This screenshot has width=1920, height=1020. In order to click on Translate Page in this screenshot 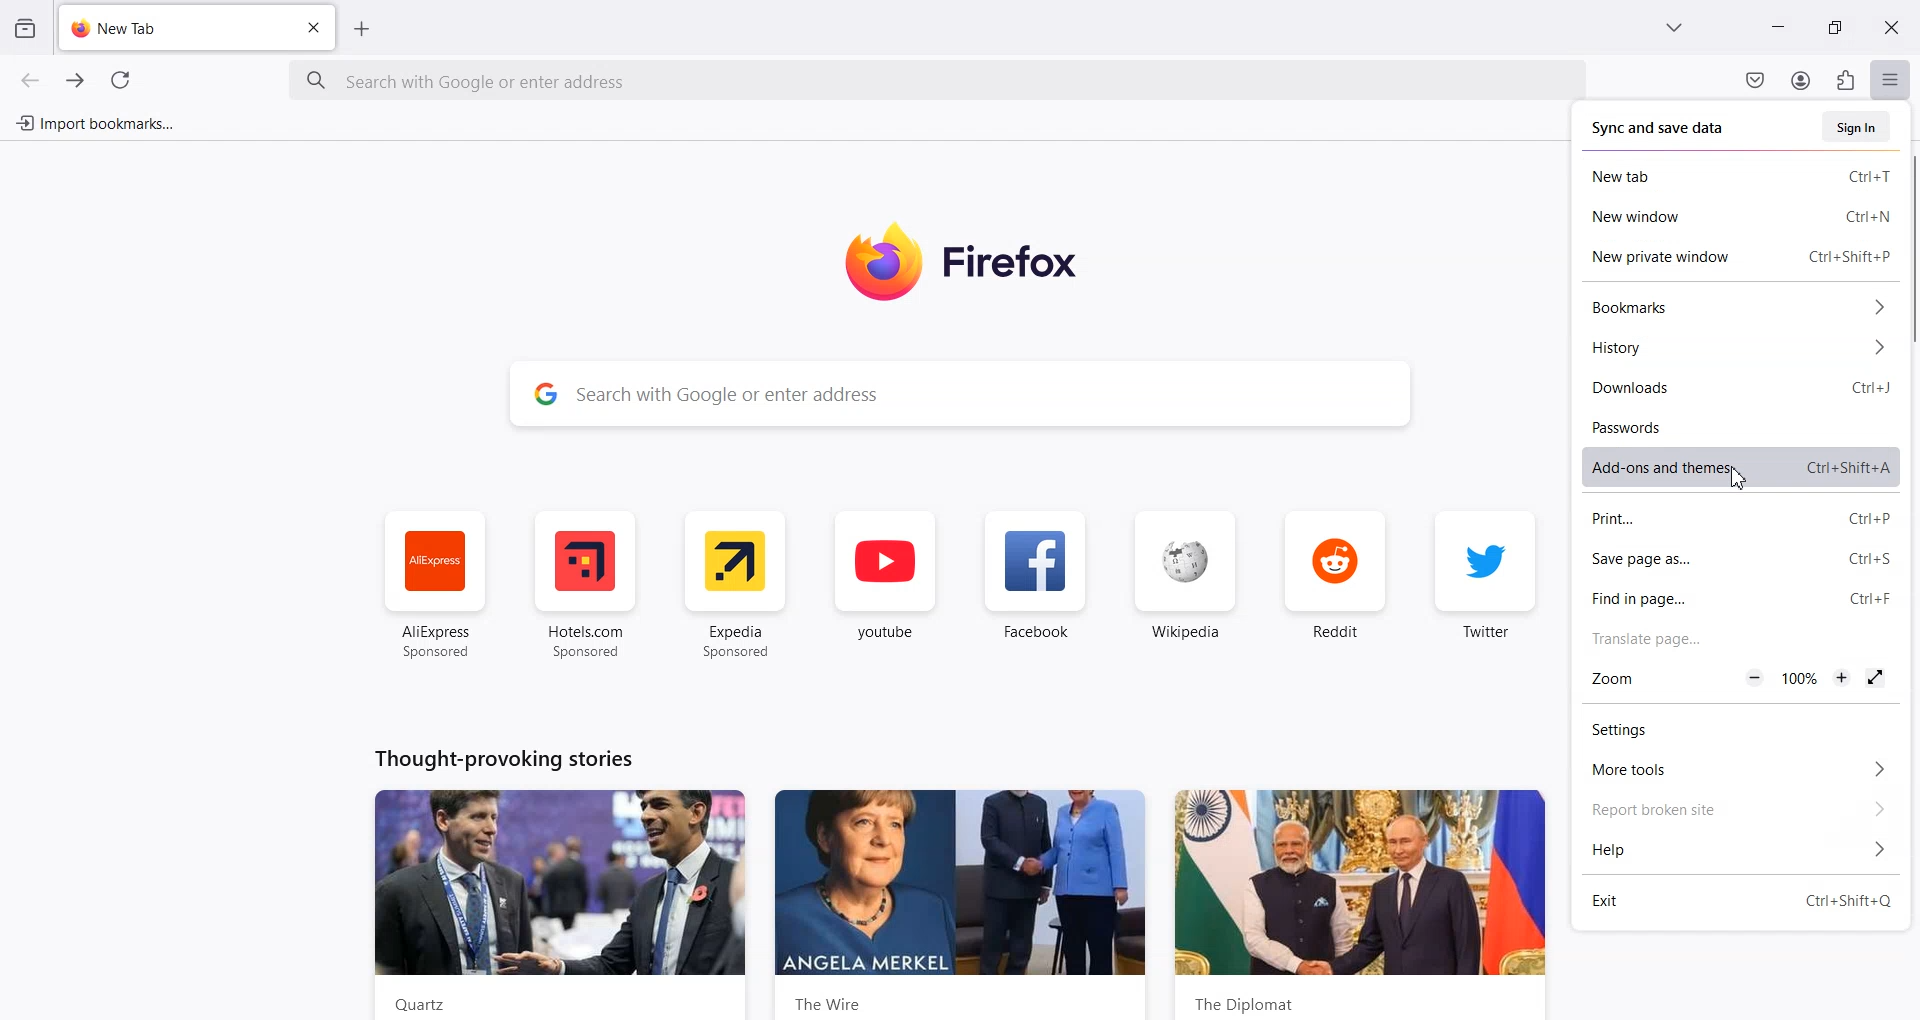, I will do `click(1736, 636)`.